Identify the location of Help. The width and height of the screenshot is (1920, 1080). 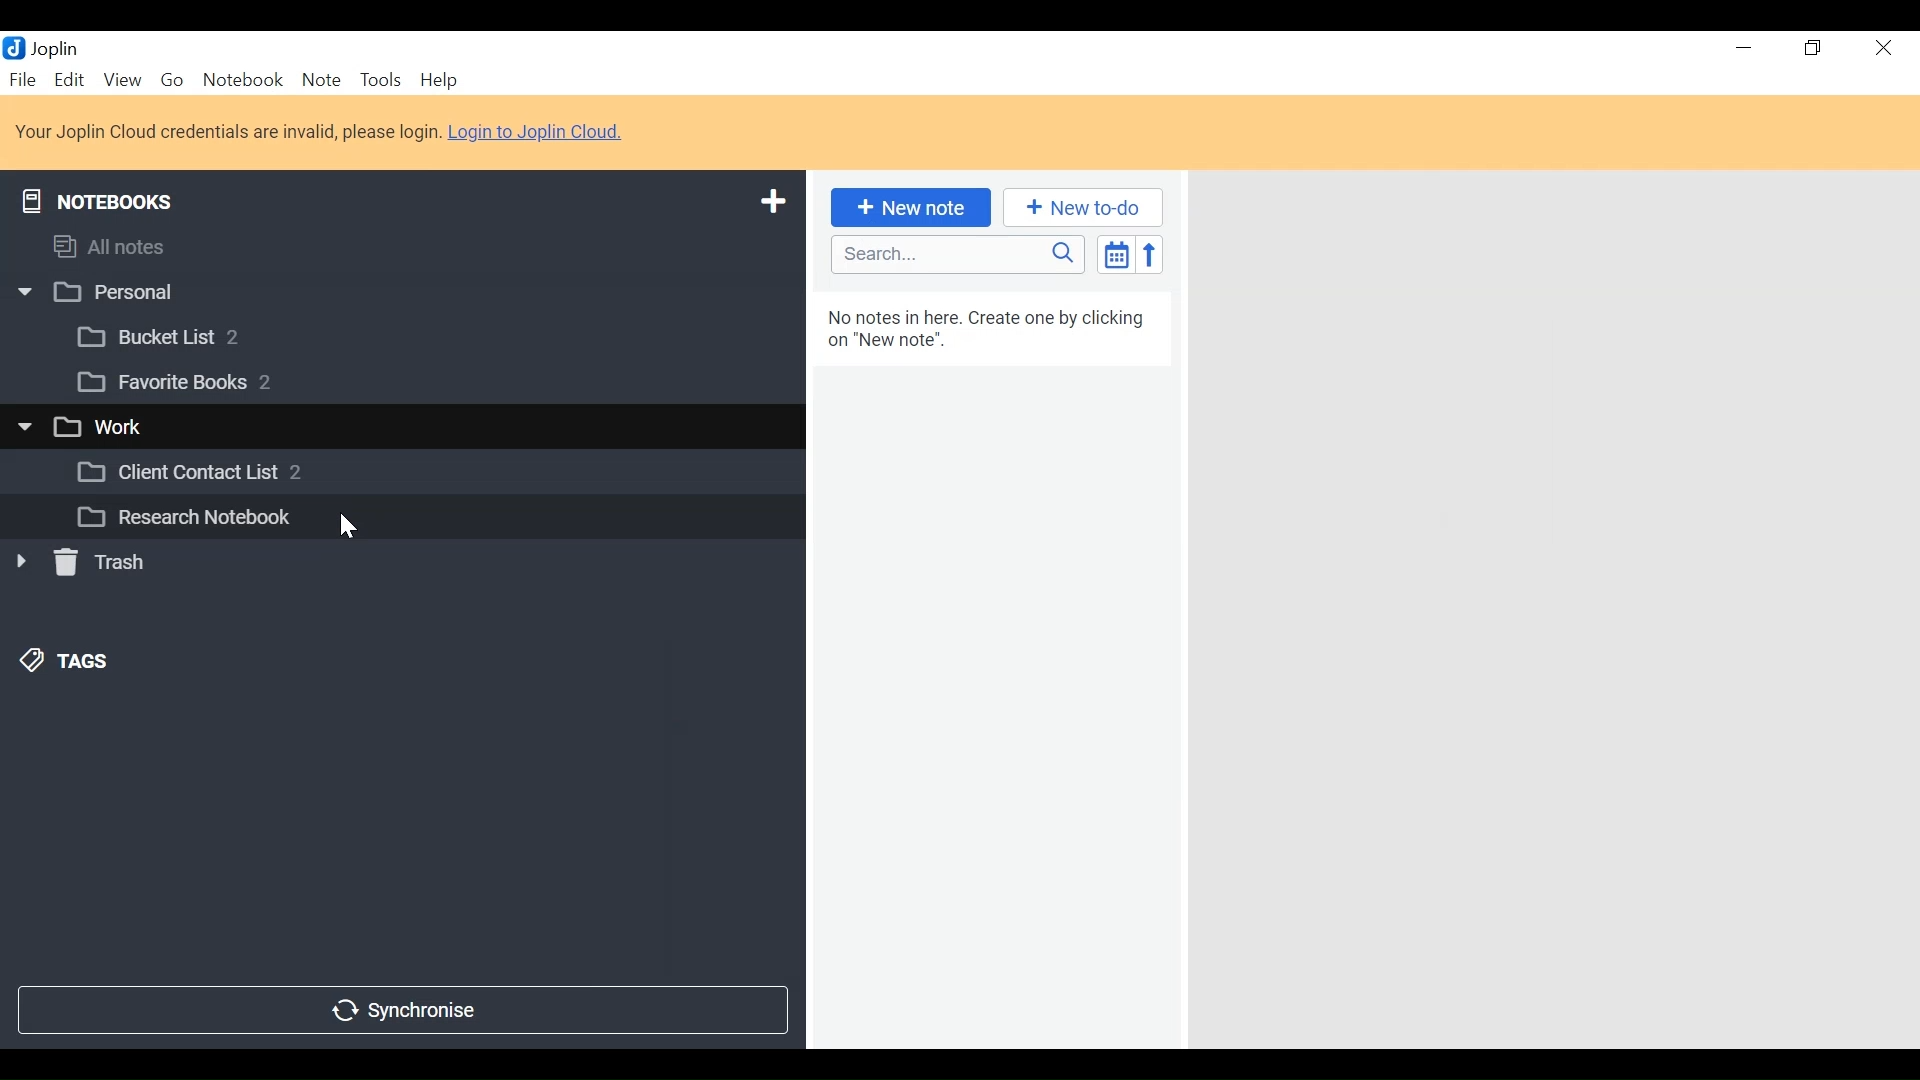
(442, 81).